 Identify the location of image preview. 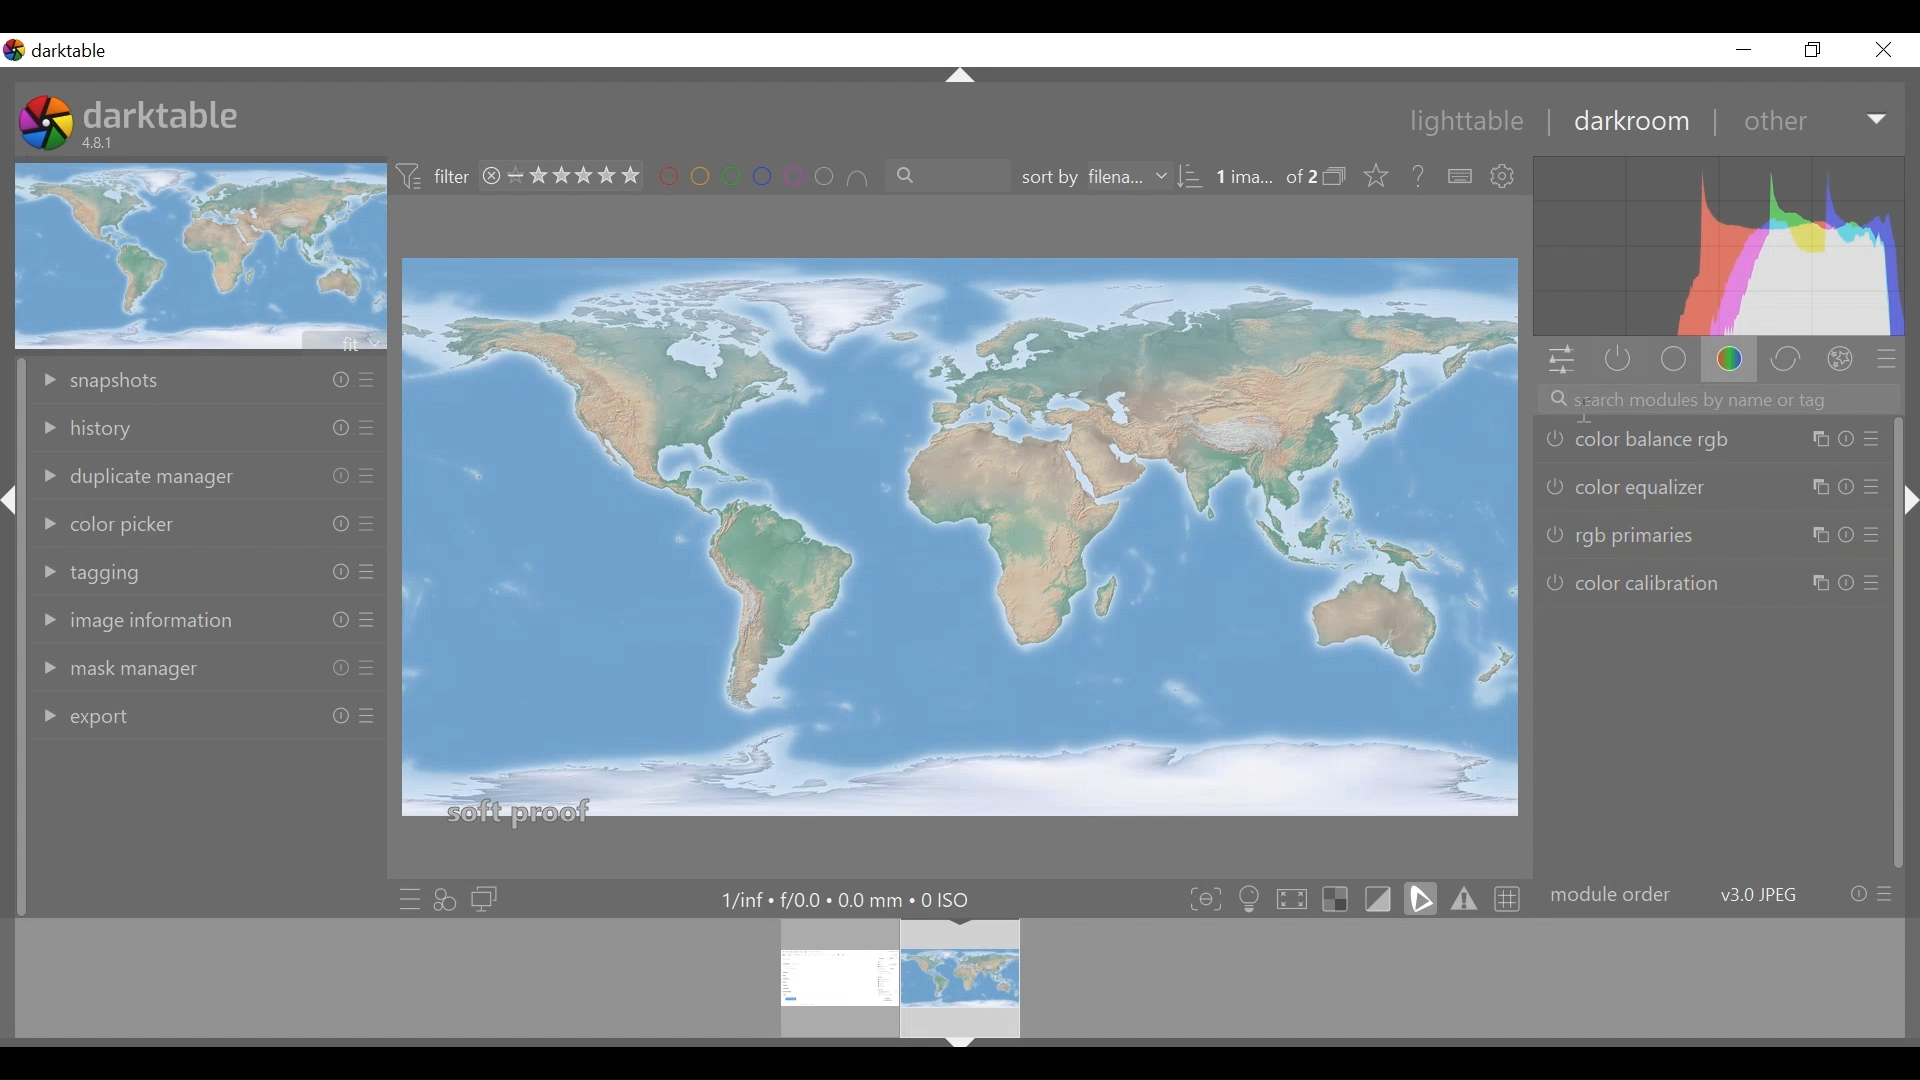
(203, 255).